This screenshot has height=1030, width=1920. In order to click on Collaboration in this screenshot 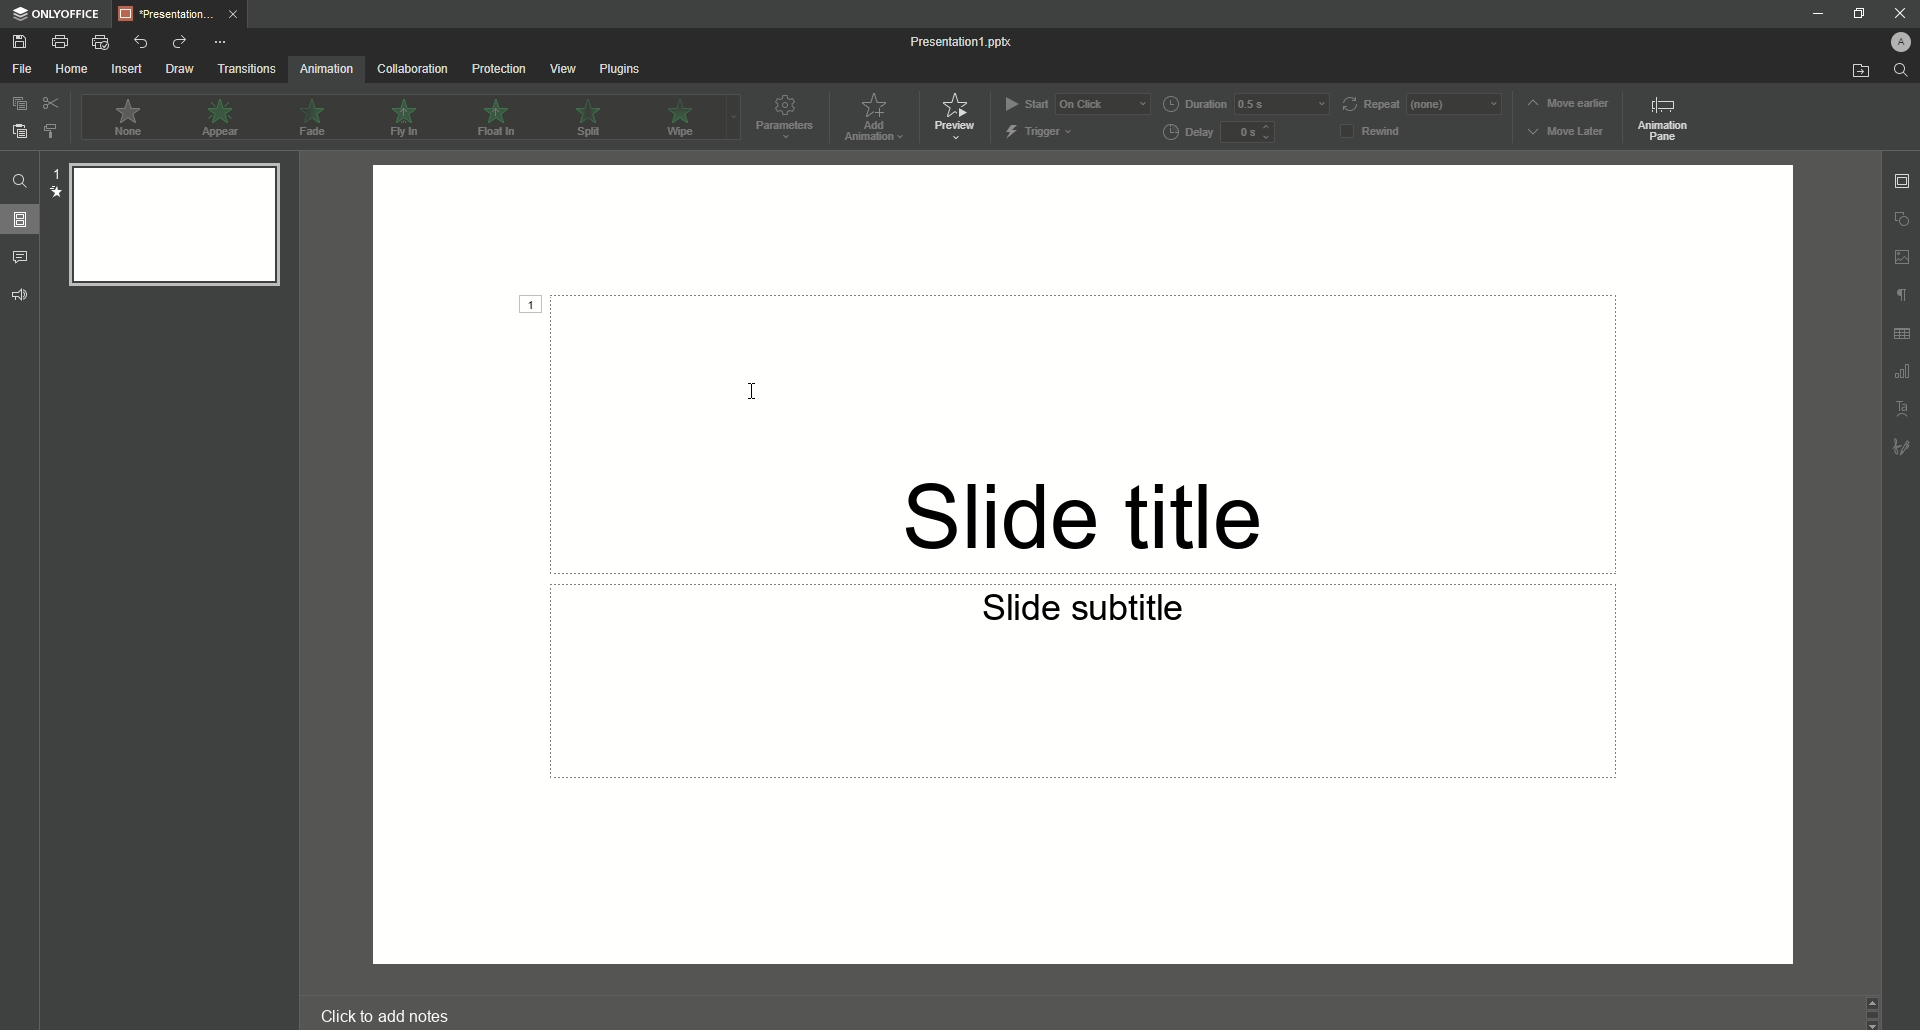, I will do `click(414, 68)`.